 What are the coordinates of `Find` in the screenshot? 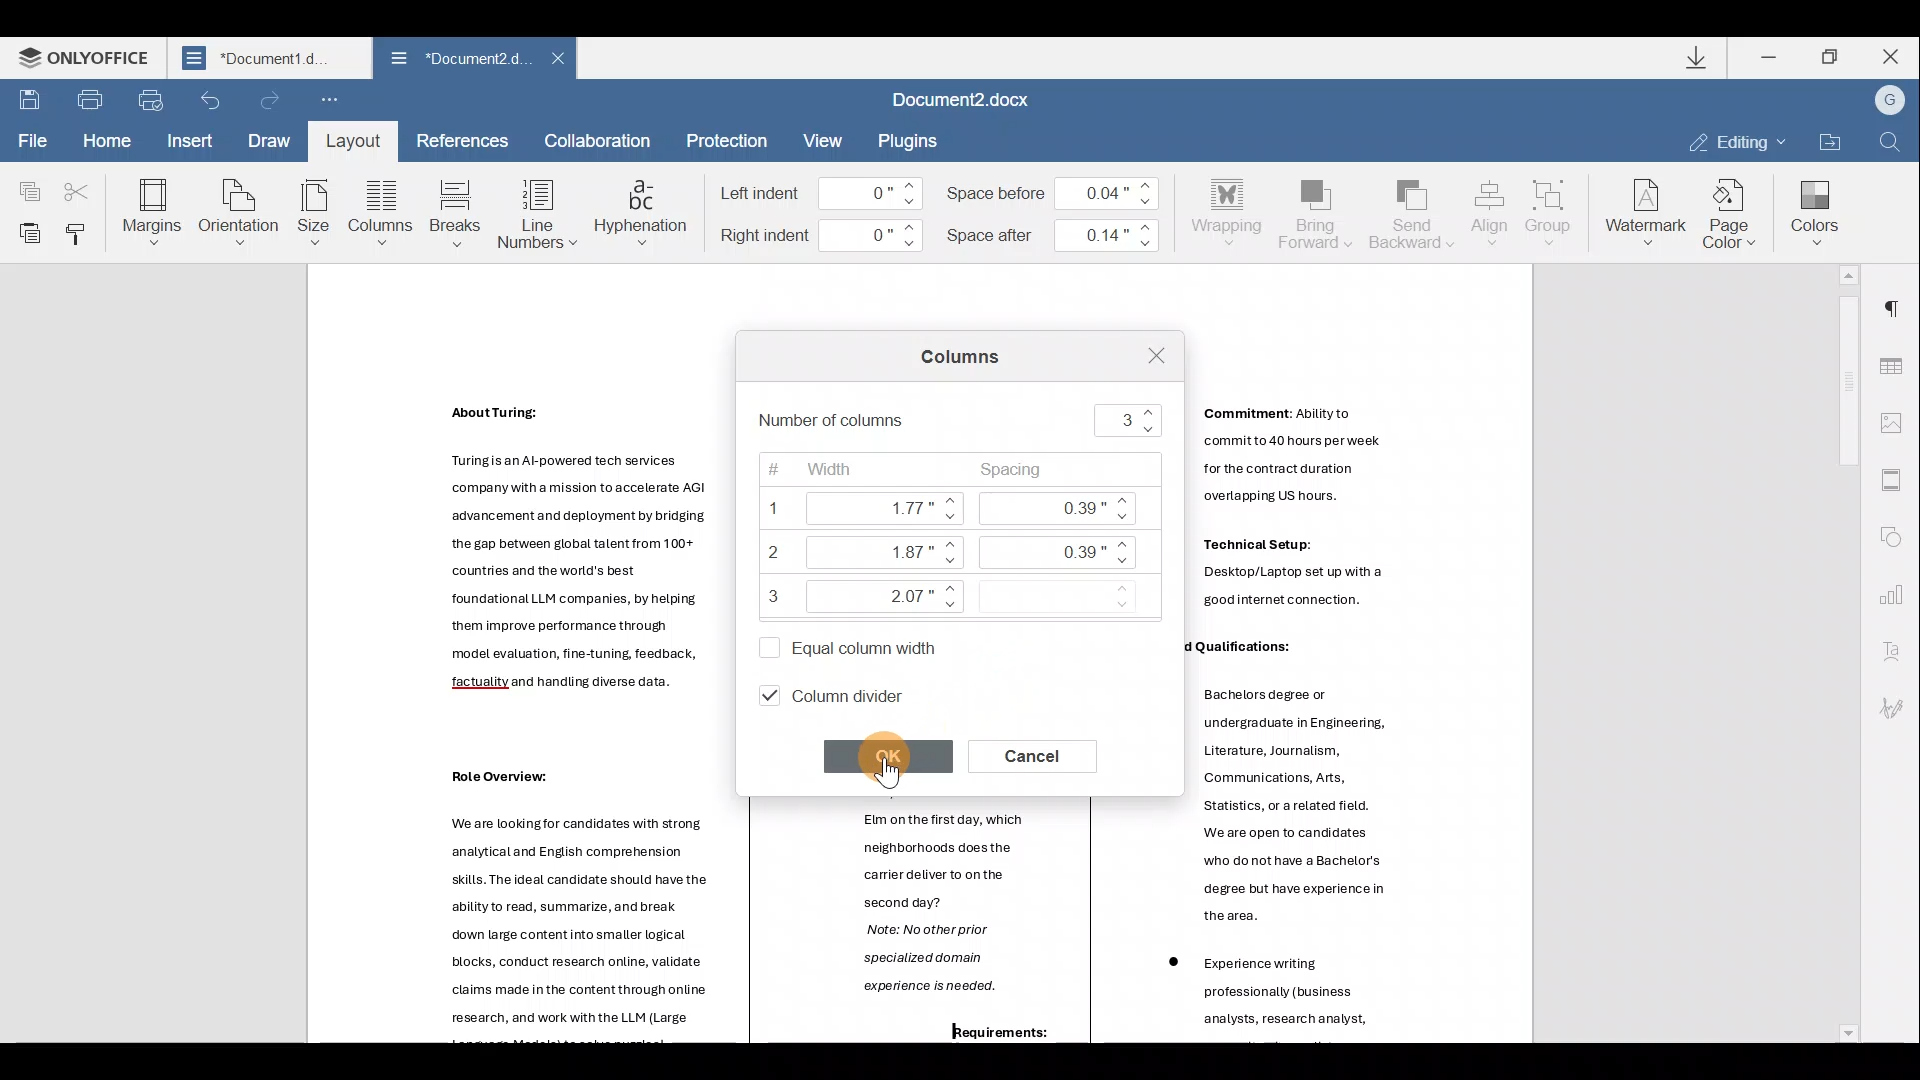 It's located at (1891, 143).